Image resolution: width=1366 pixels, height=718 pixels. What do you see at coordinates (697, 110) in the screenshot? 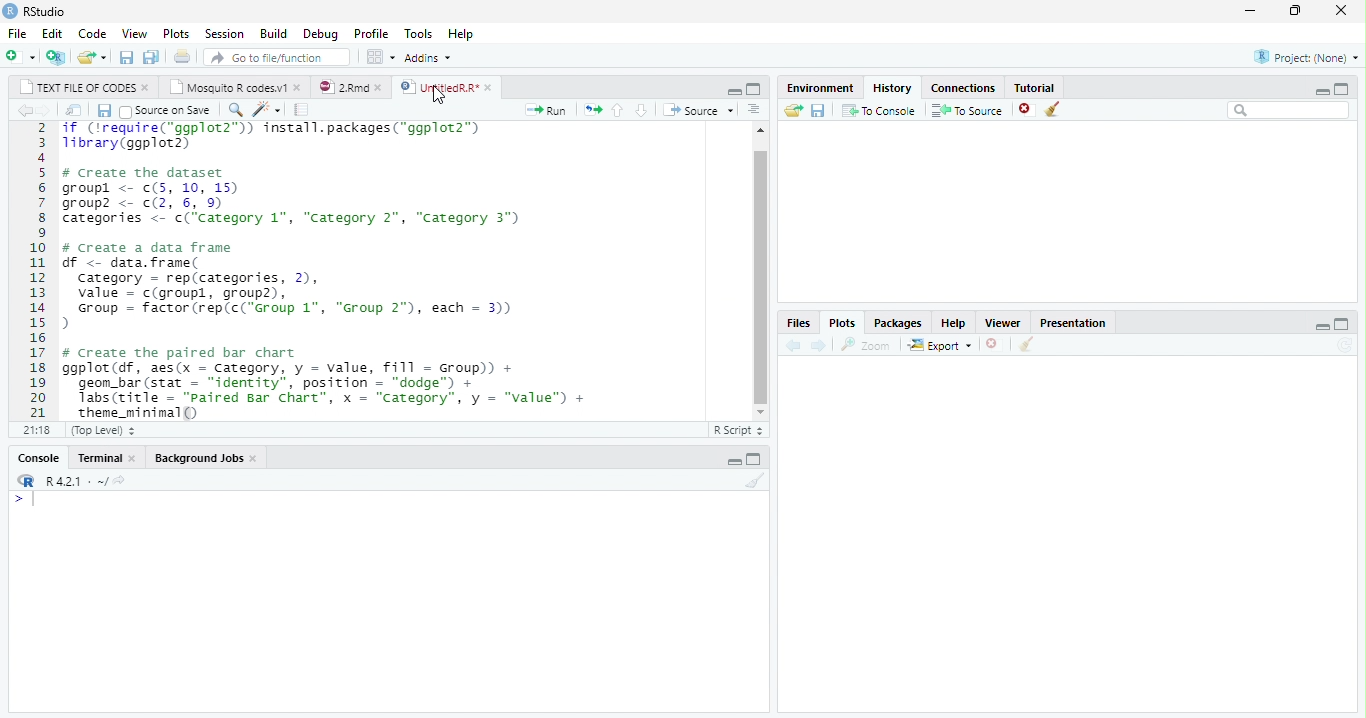
I see `source` at bounding box center [697, 110].